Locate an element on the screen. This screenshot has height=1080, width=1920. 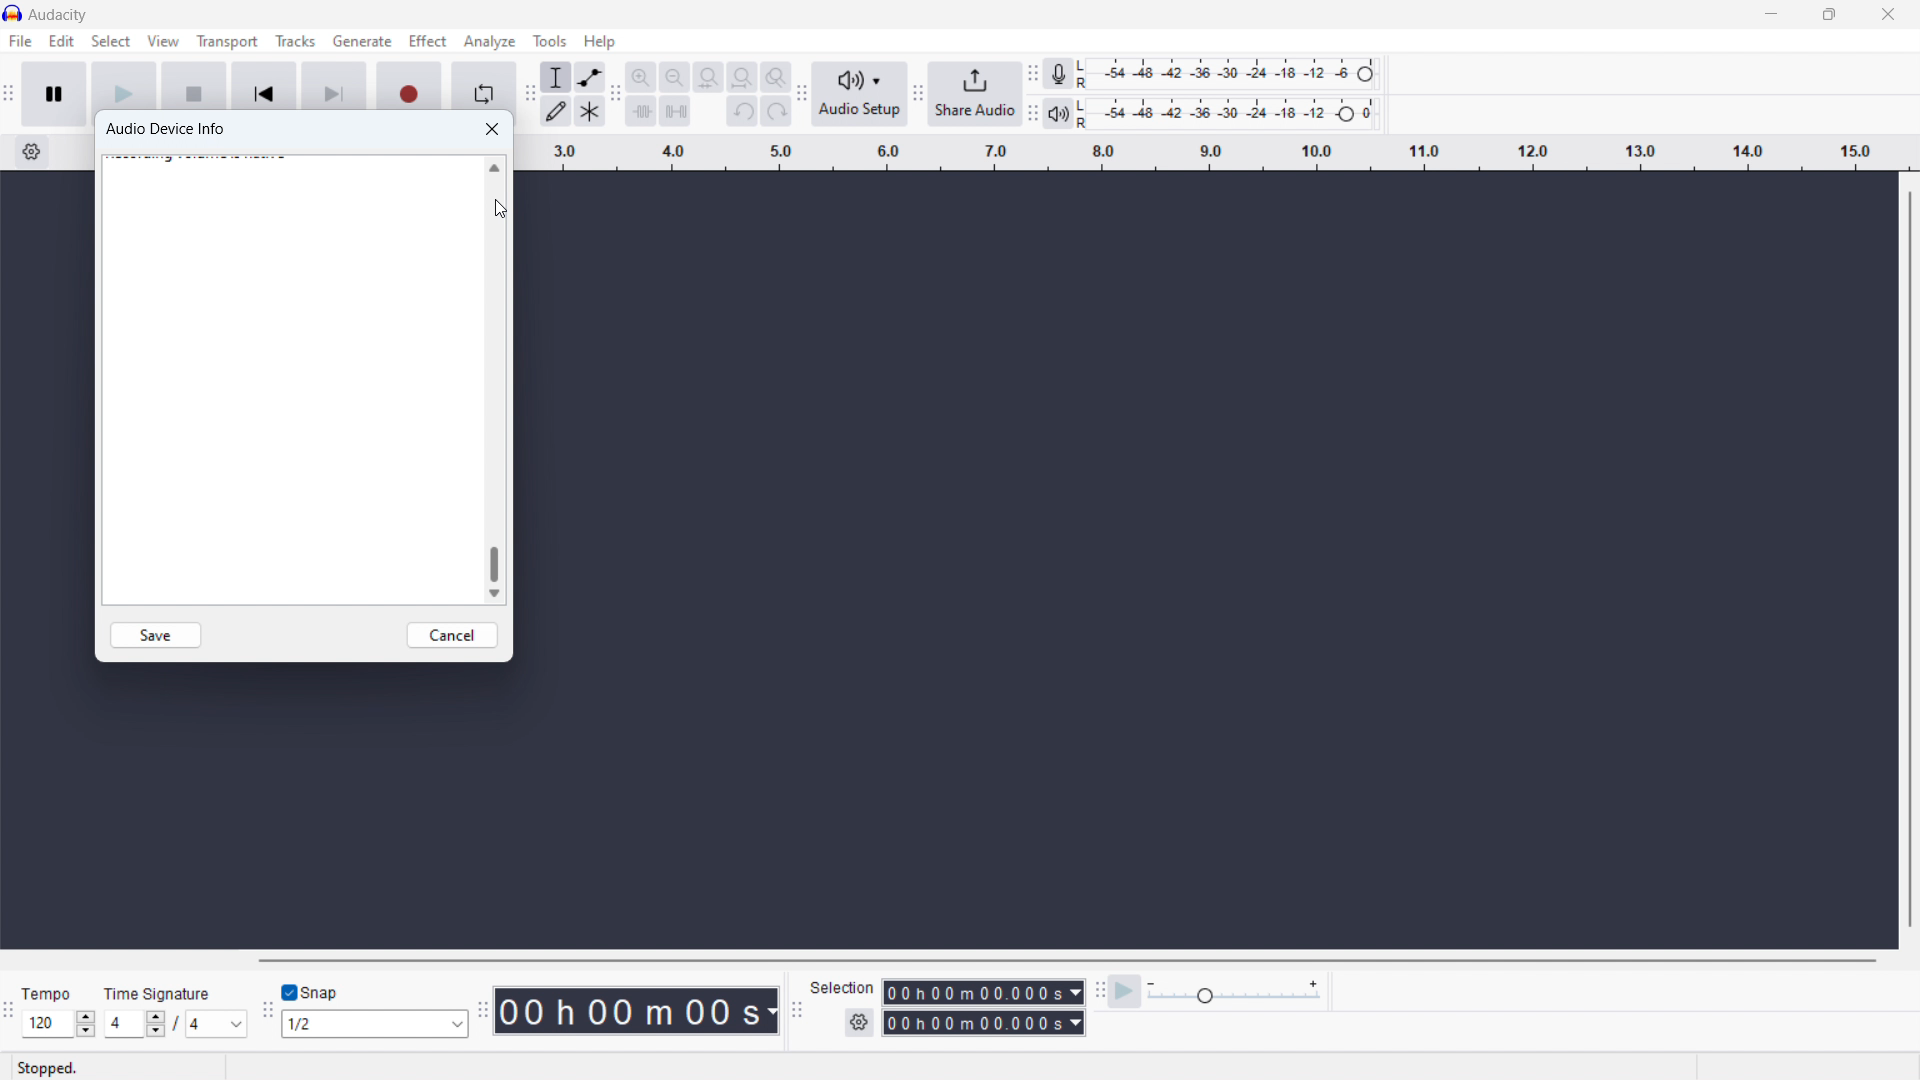
Cursor on help is located at coordinates (600, 44).